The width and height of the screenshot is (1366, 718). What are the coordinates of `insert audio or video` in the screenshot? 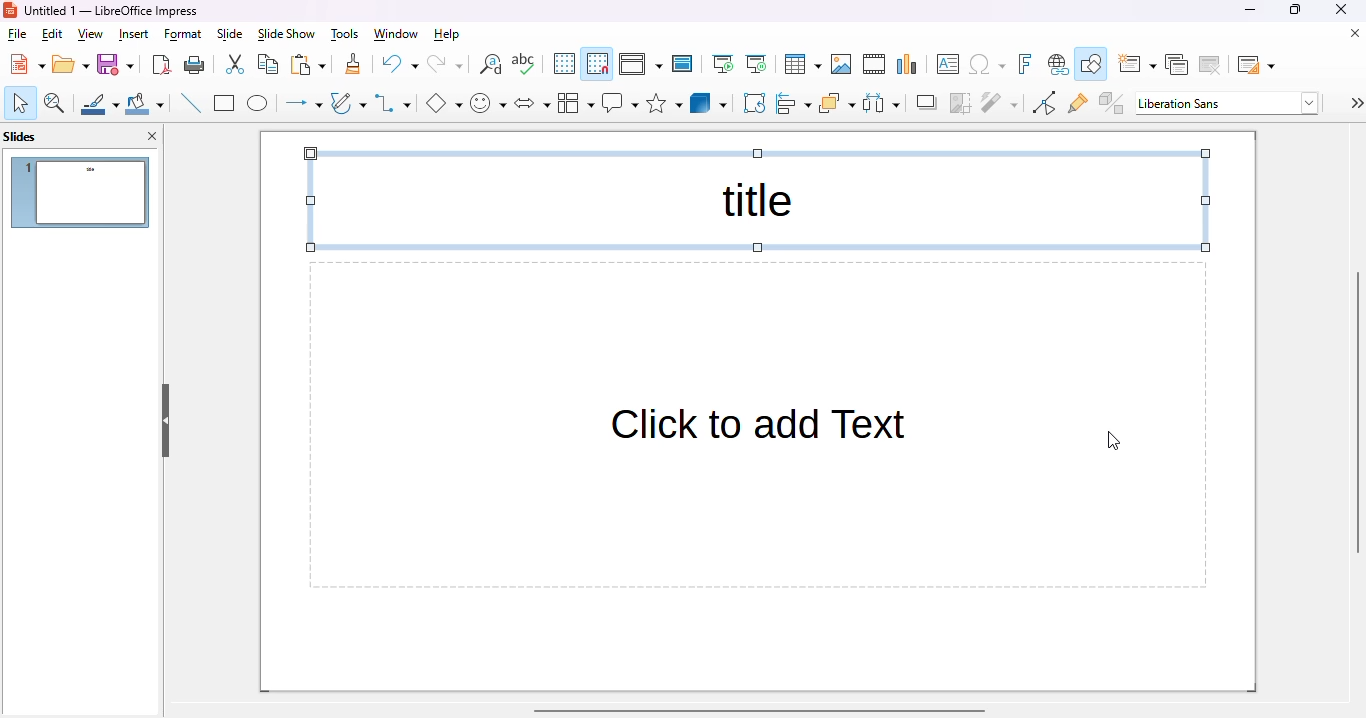 It's located at (874, 64).